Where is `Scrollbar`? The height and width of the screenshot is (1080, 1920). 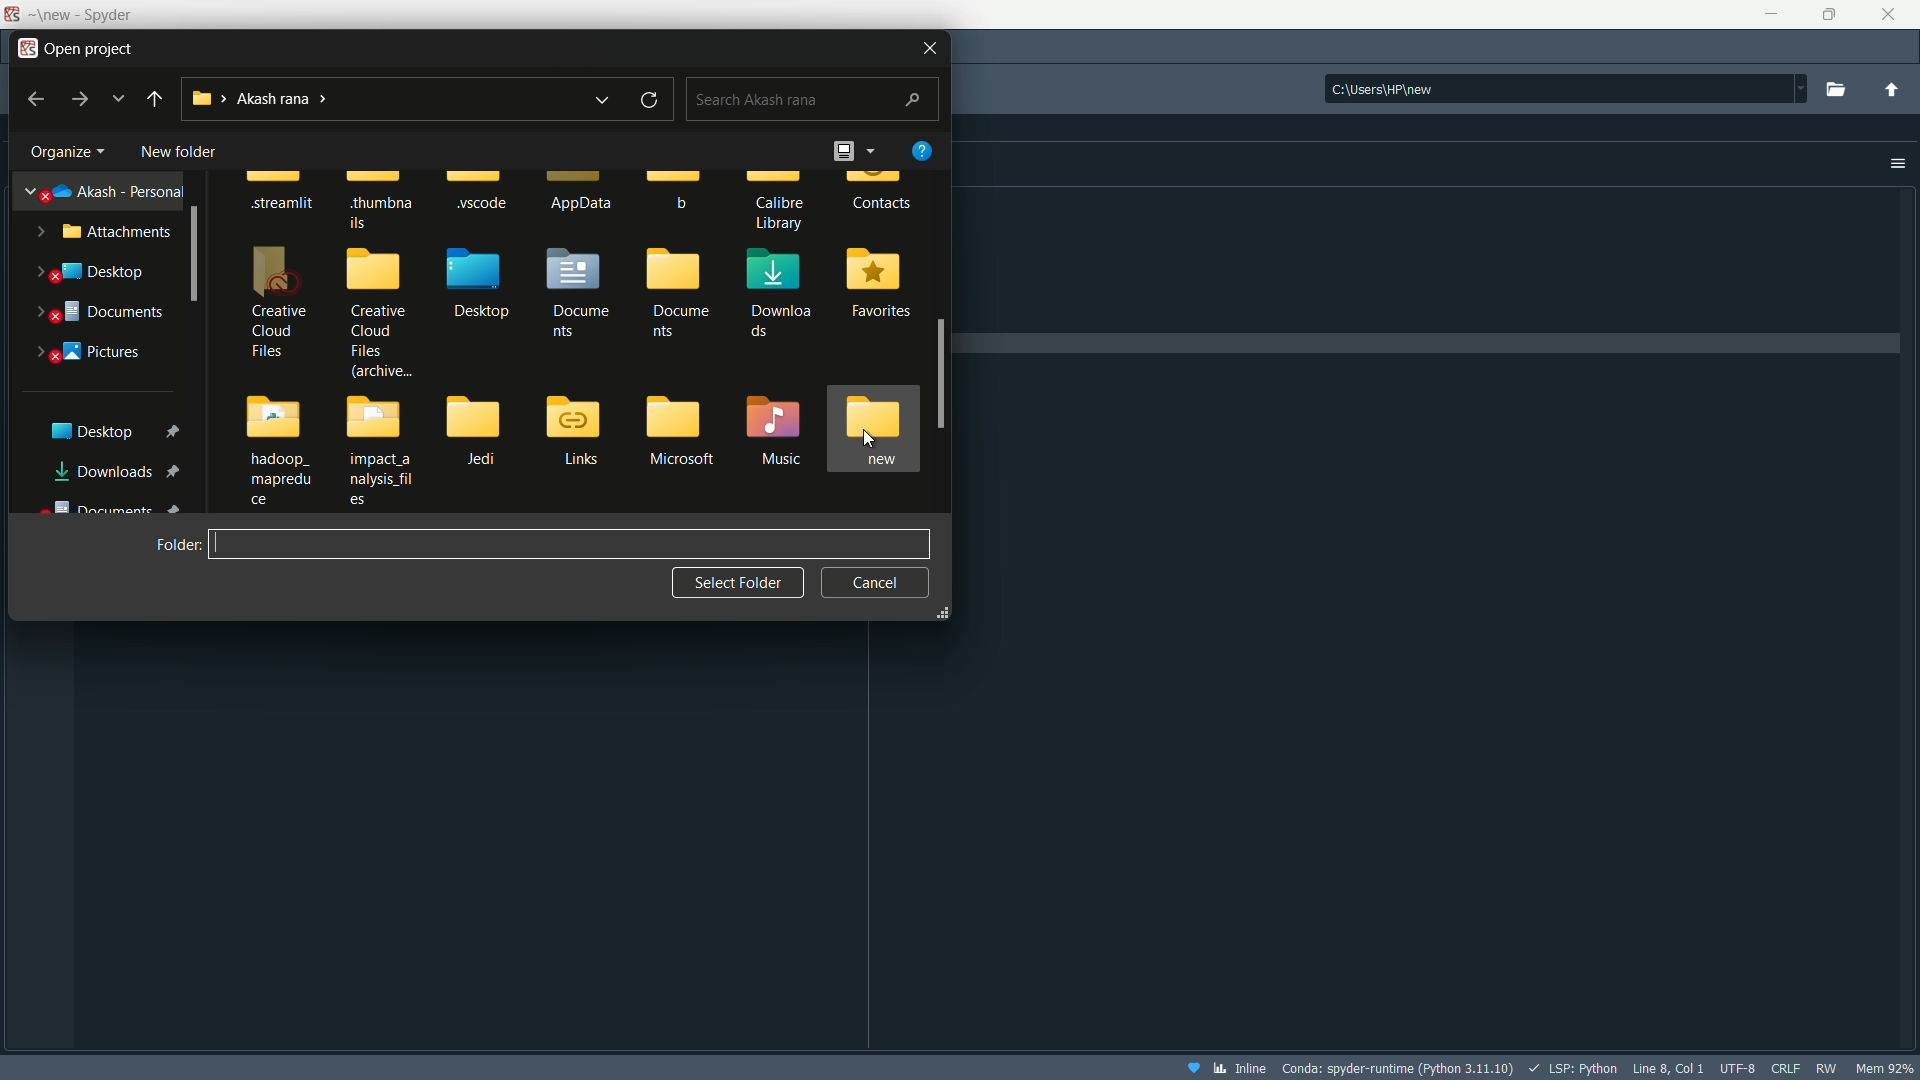 Scrollbar is located at coordinates (196, 255).